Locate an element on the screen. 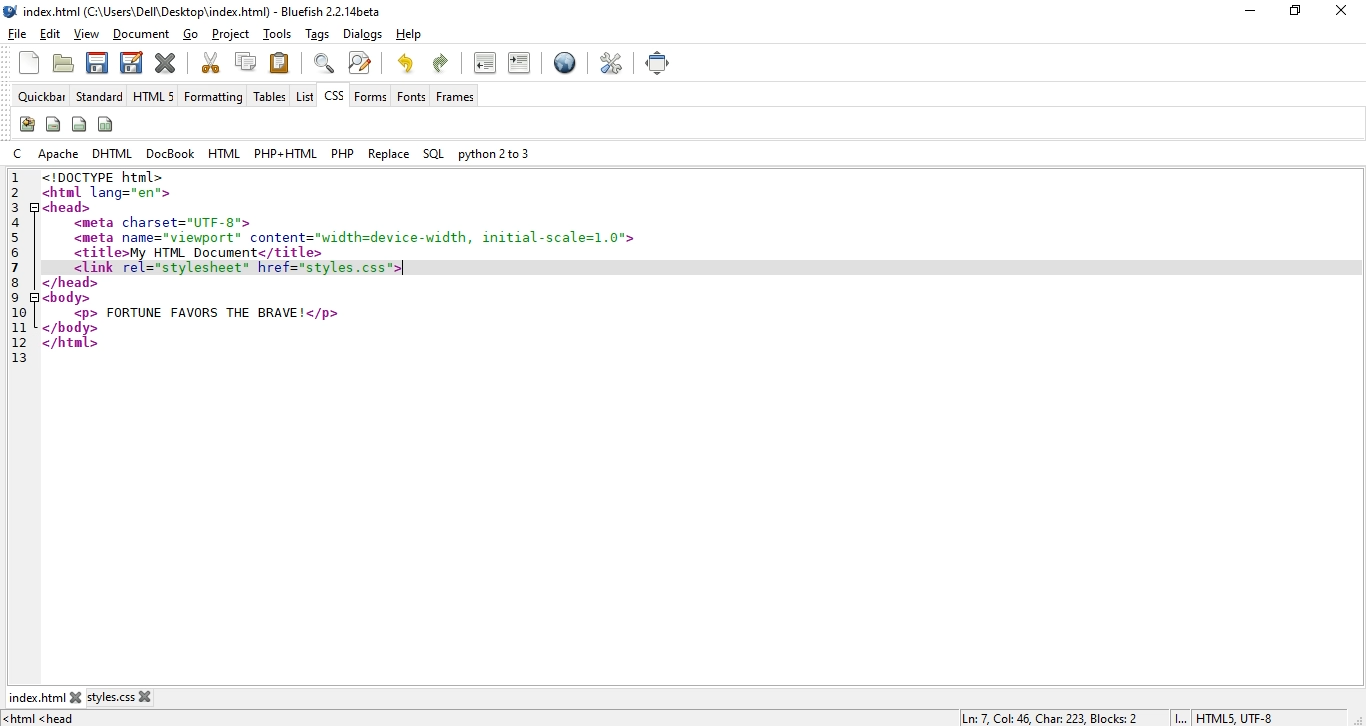 The height and width of the screenshot is (726, 1366). 6 is located at coordinates (20, 254).